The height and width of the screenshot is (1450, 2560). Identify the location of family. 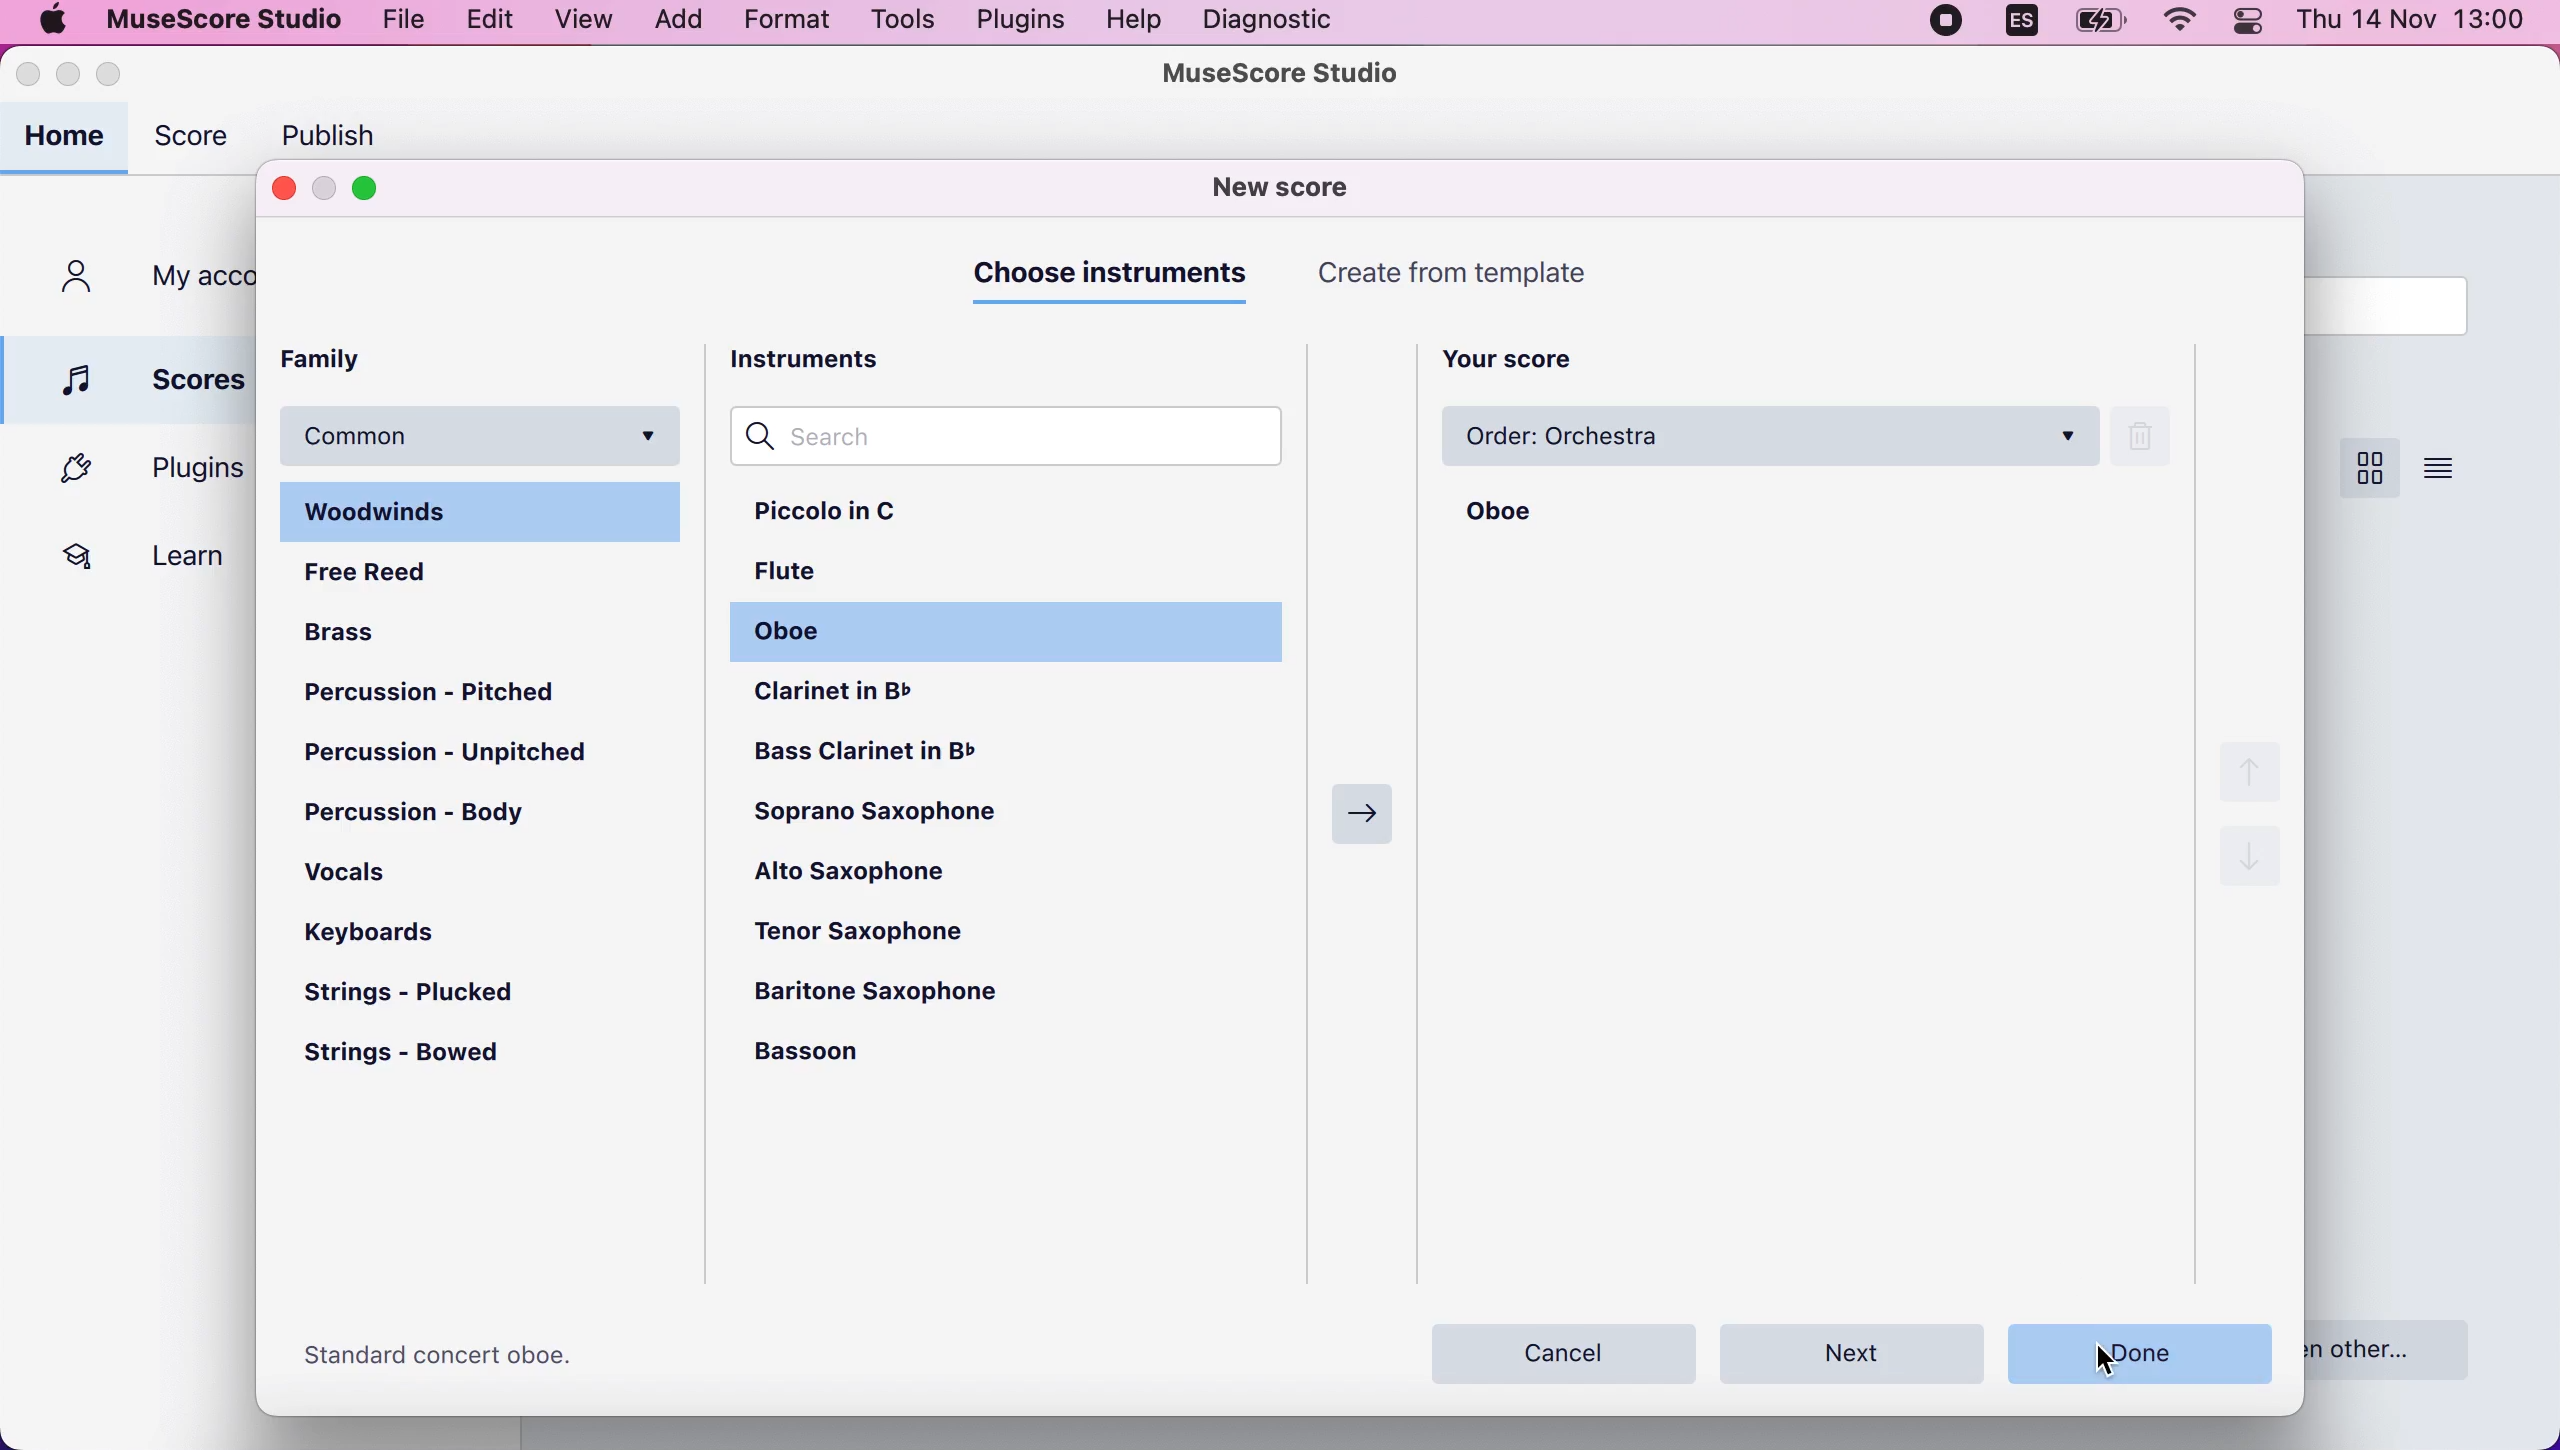
(339, 358).